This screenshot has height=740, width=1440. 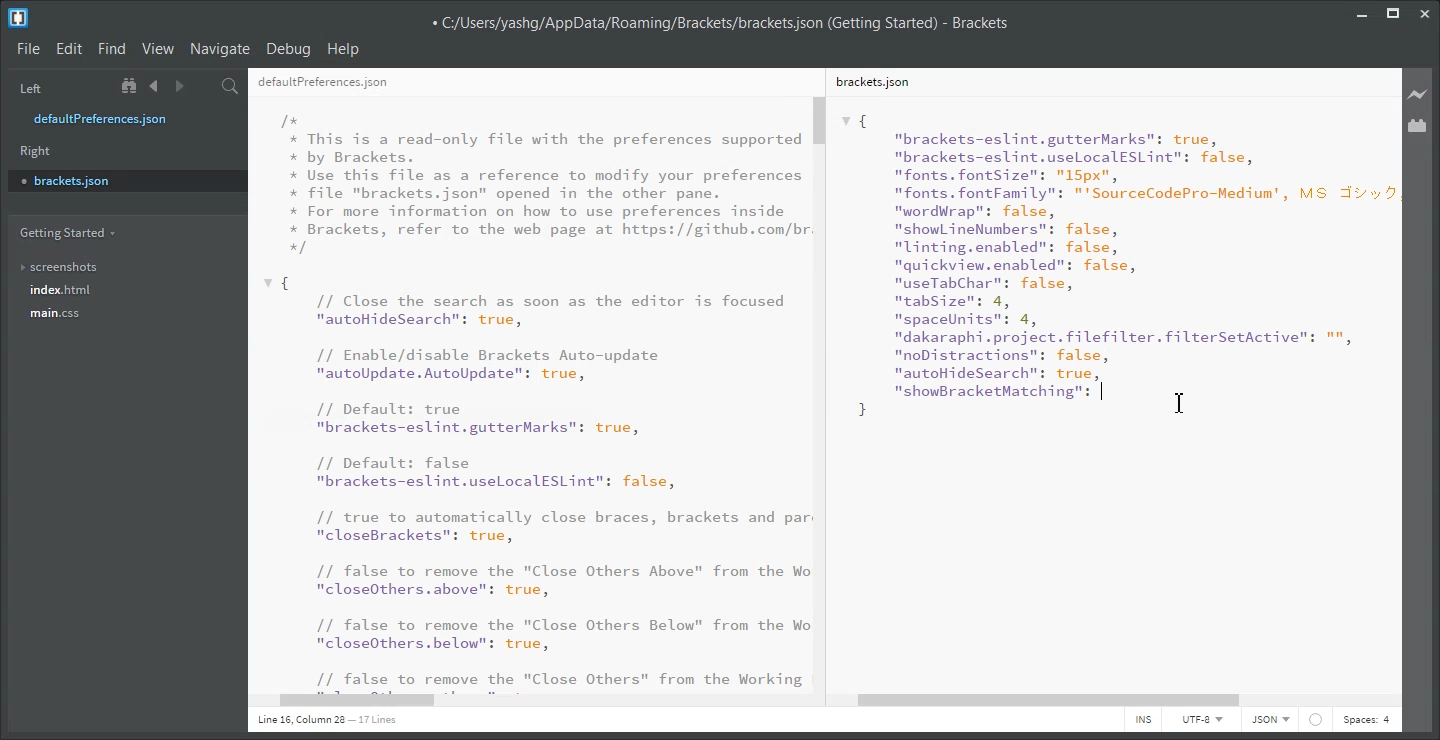 What do you see at coordinates (823, 392) in the screenshot?
I see `Vertical Scroll bar` at bounding box center [823, 392].